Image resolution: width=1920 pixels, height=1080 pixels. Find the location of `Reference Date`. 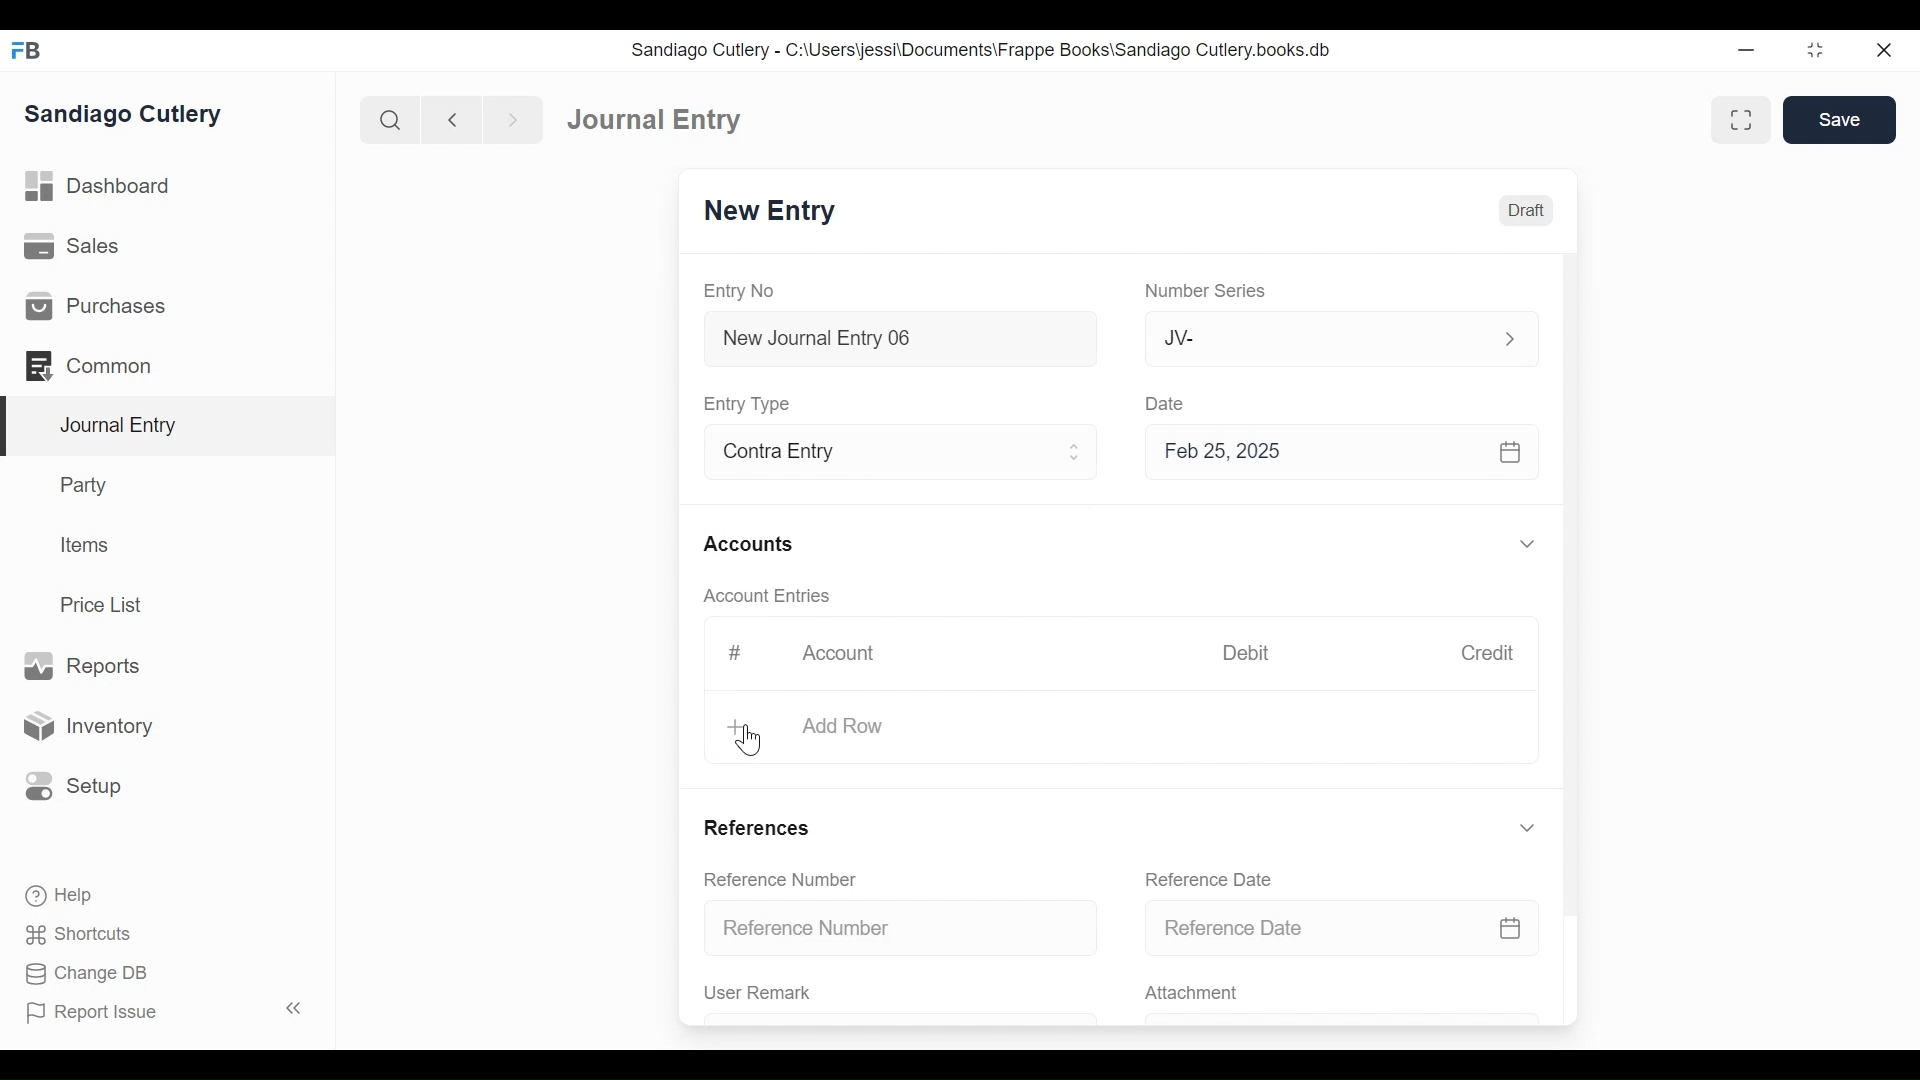

Reference Date is located at coordinates (1207, 879).